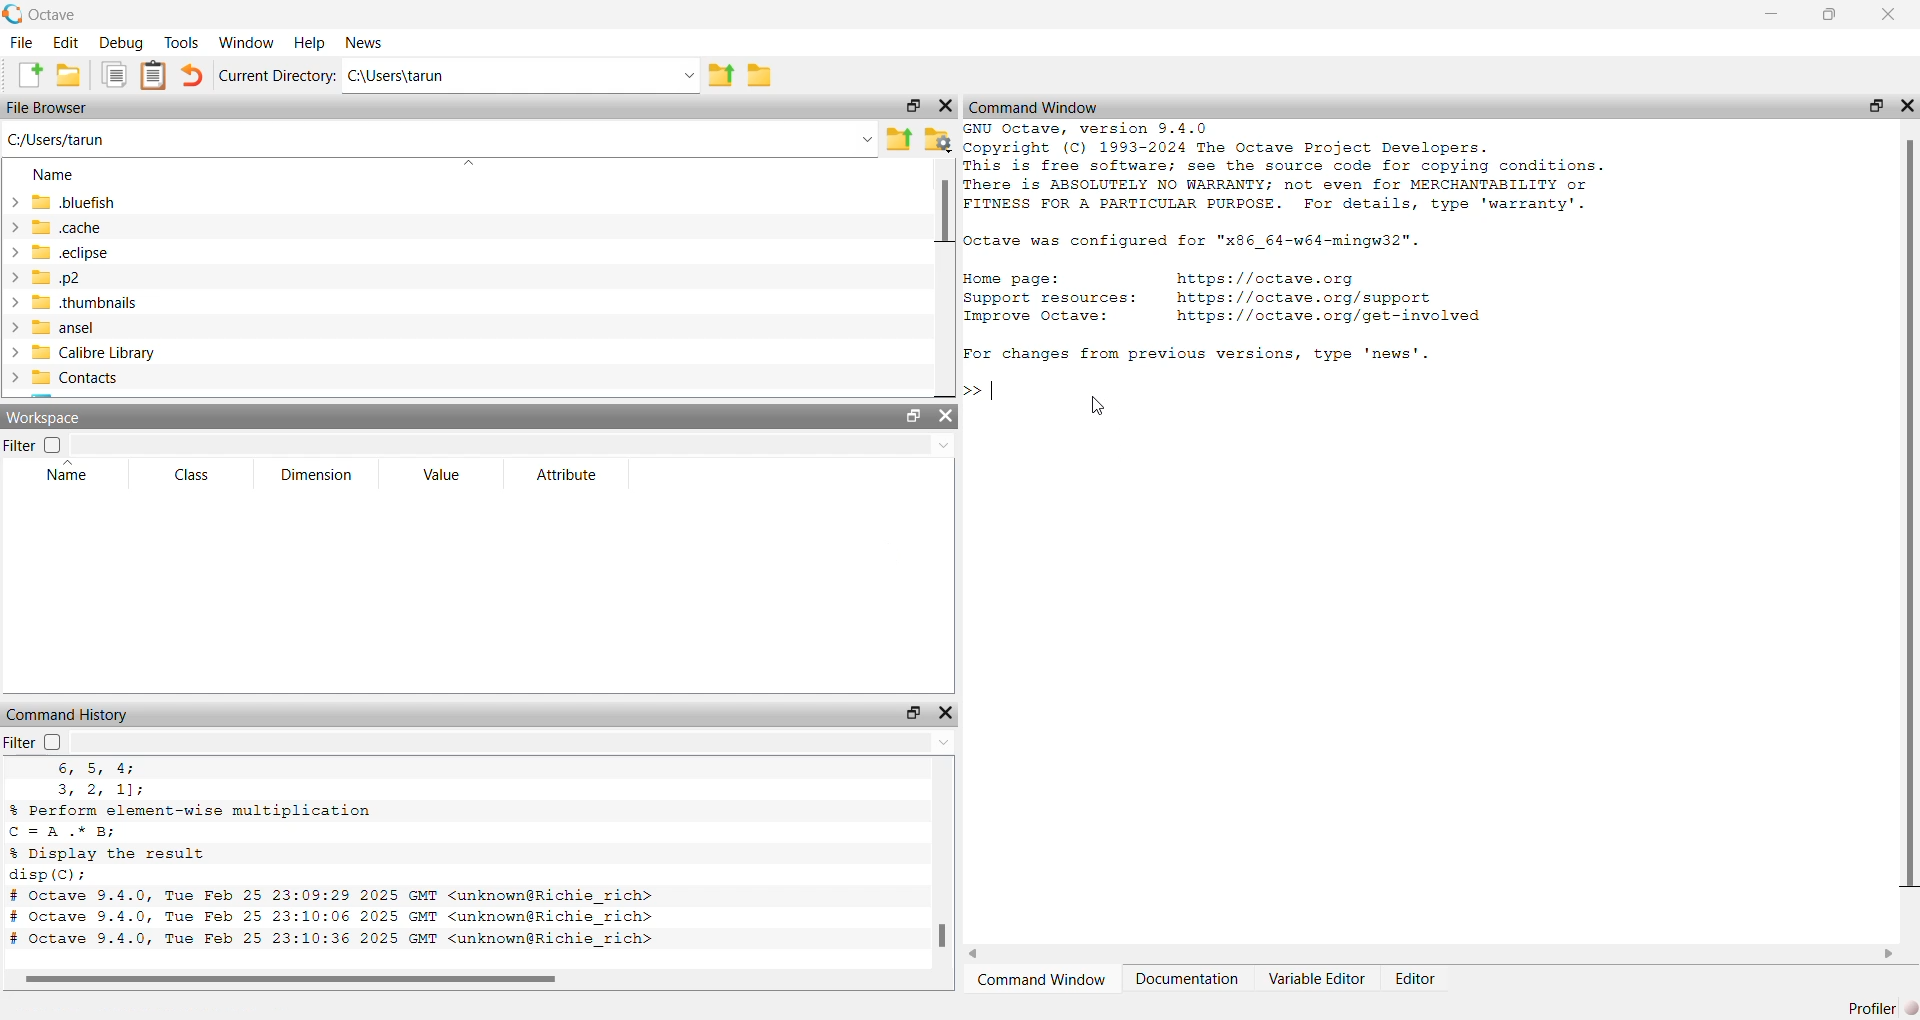 The height and width of the screenshot is (1020, 1920). I want to click on Restore Down, so click(913, 106).